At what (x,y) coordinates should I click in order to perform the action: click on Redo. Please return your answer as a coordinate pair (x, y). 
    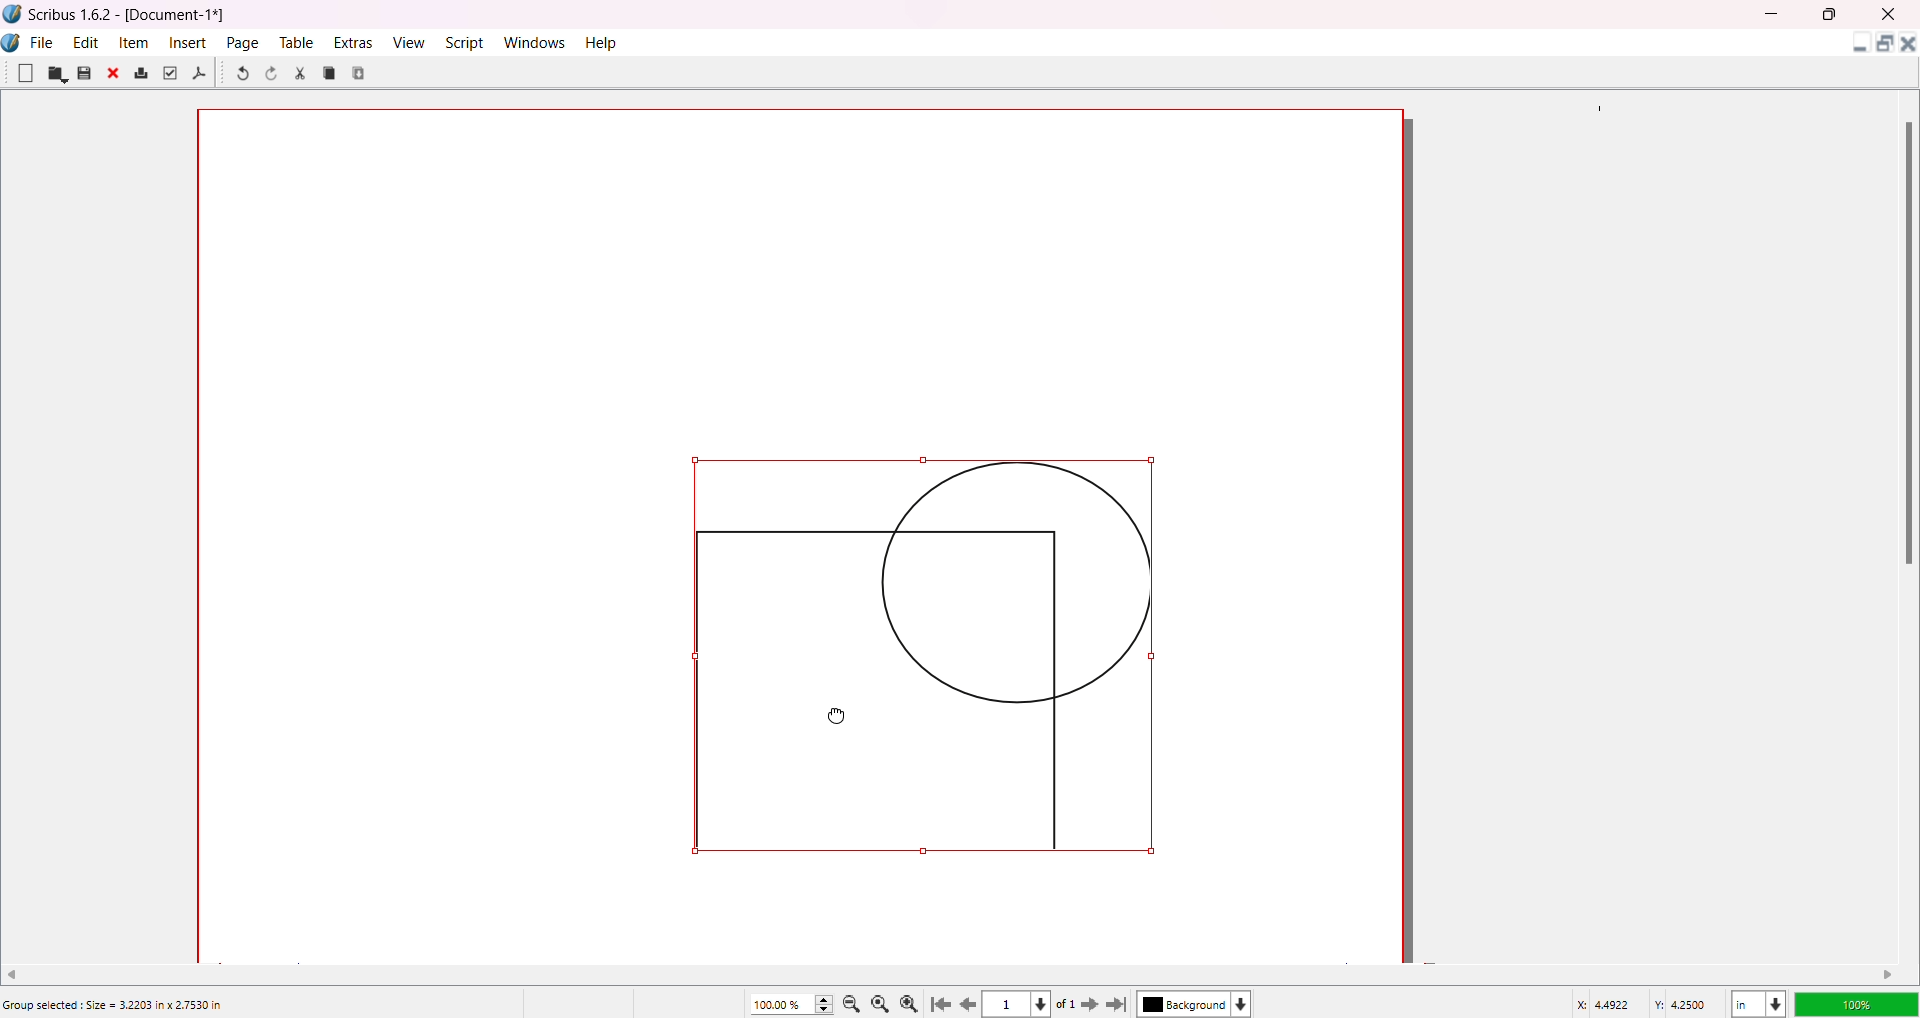
    Looking at the image, I should click on (275, 76).